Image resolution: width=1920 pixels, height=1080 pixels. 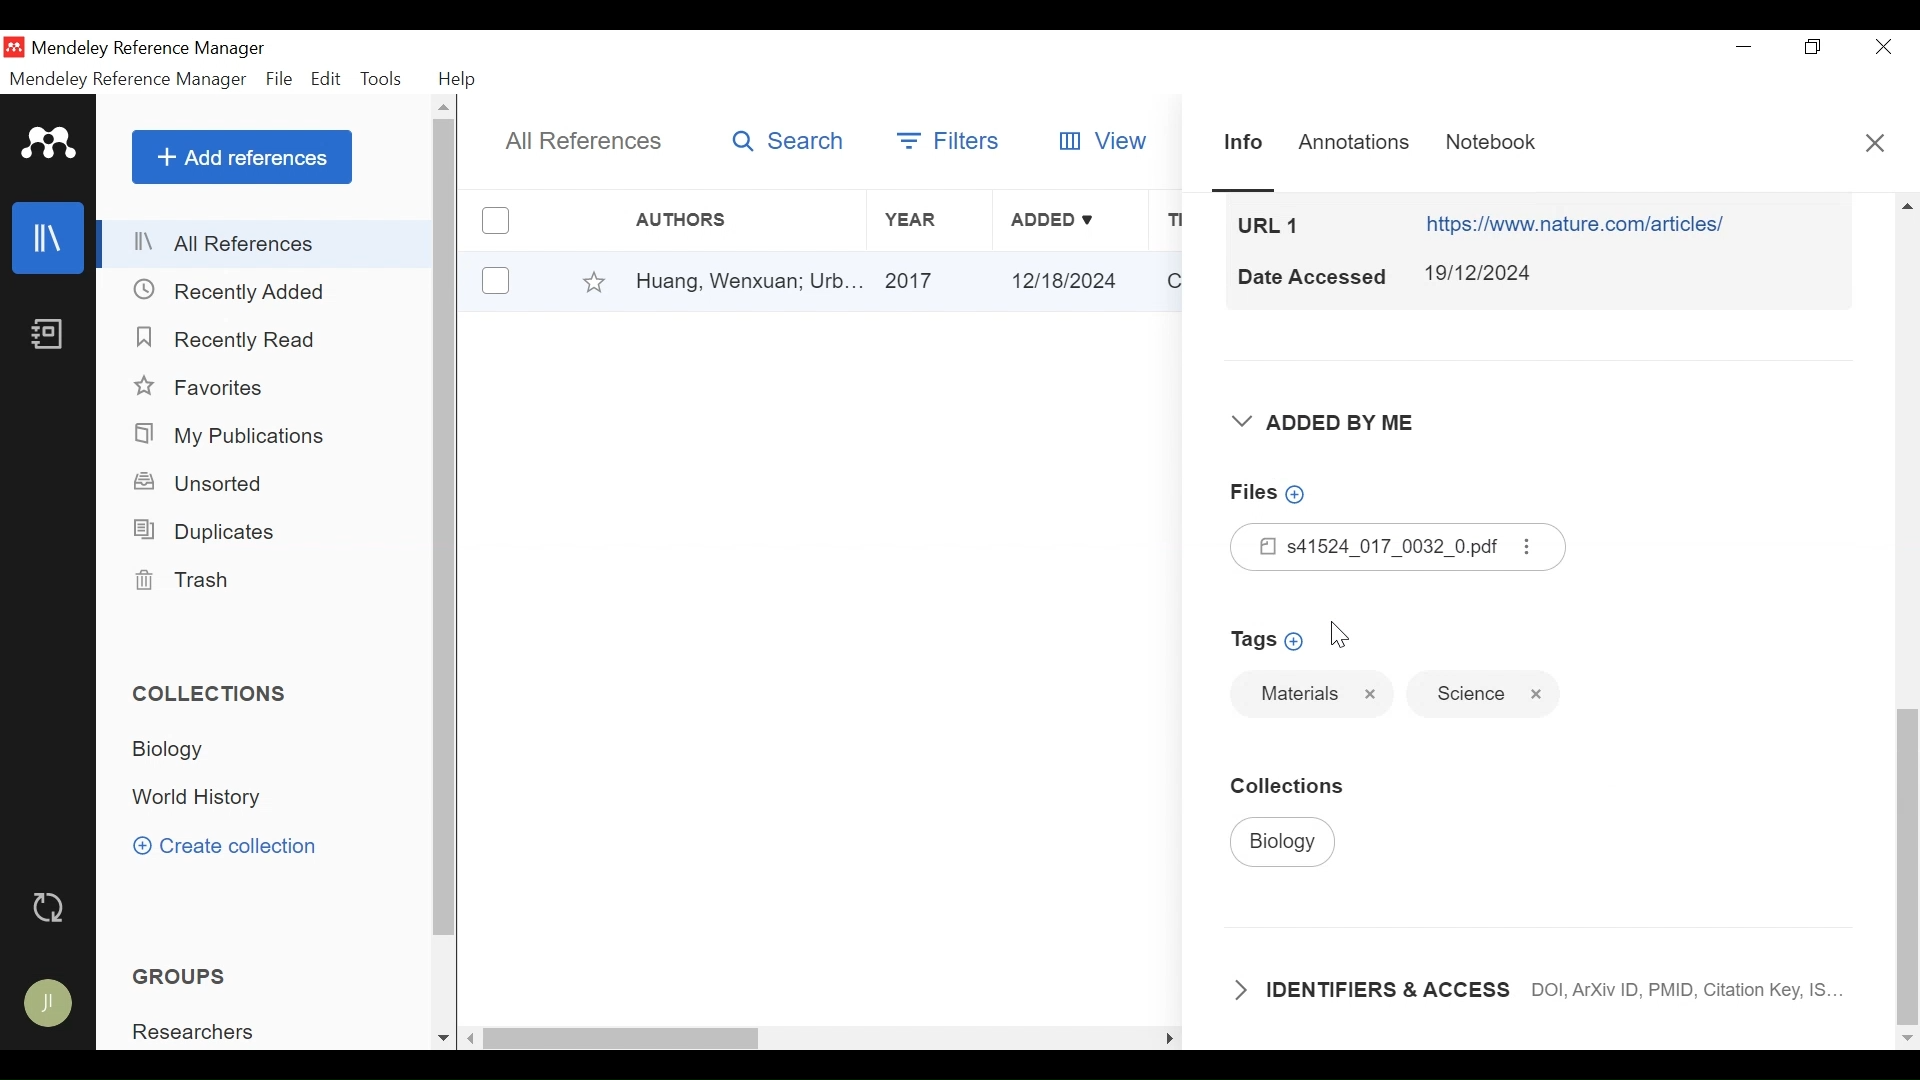 What do you see at coordinates (1546, 990) in the screenshot?
I see `> IDENTIFIERS & ACCESS DOI, ArXiv ID, PMID, Citation Key, IS...` at bounding box center [1546, 990].